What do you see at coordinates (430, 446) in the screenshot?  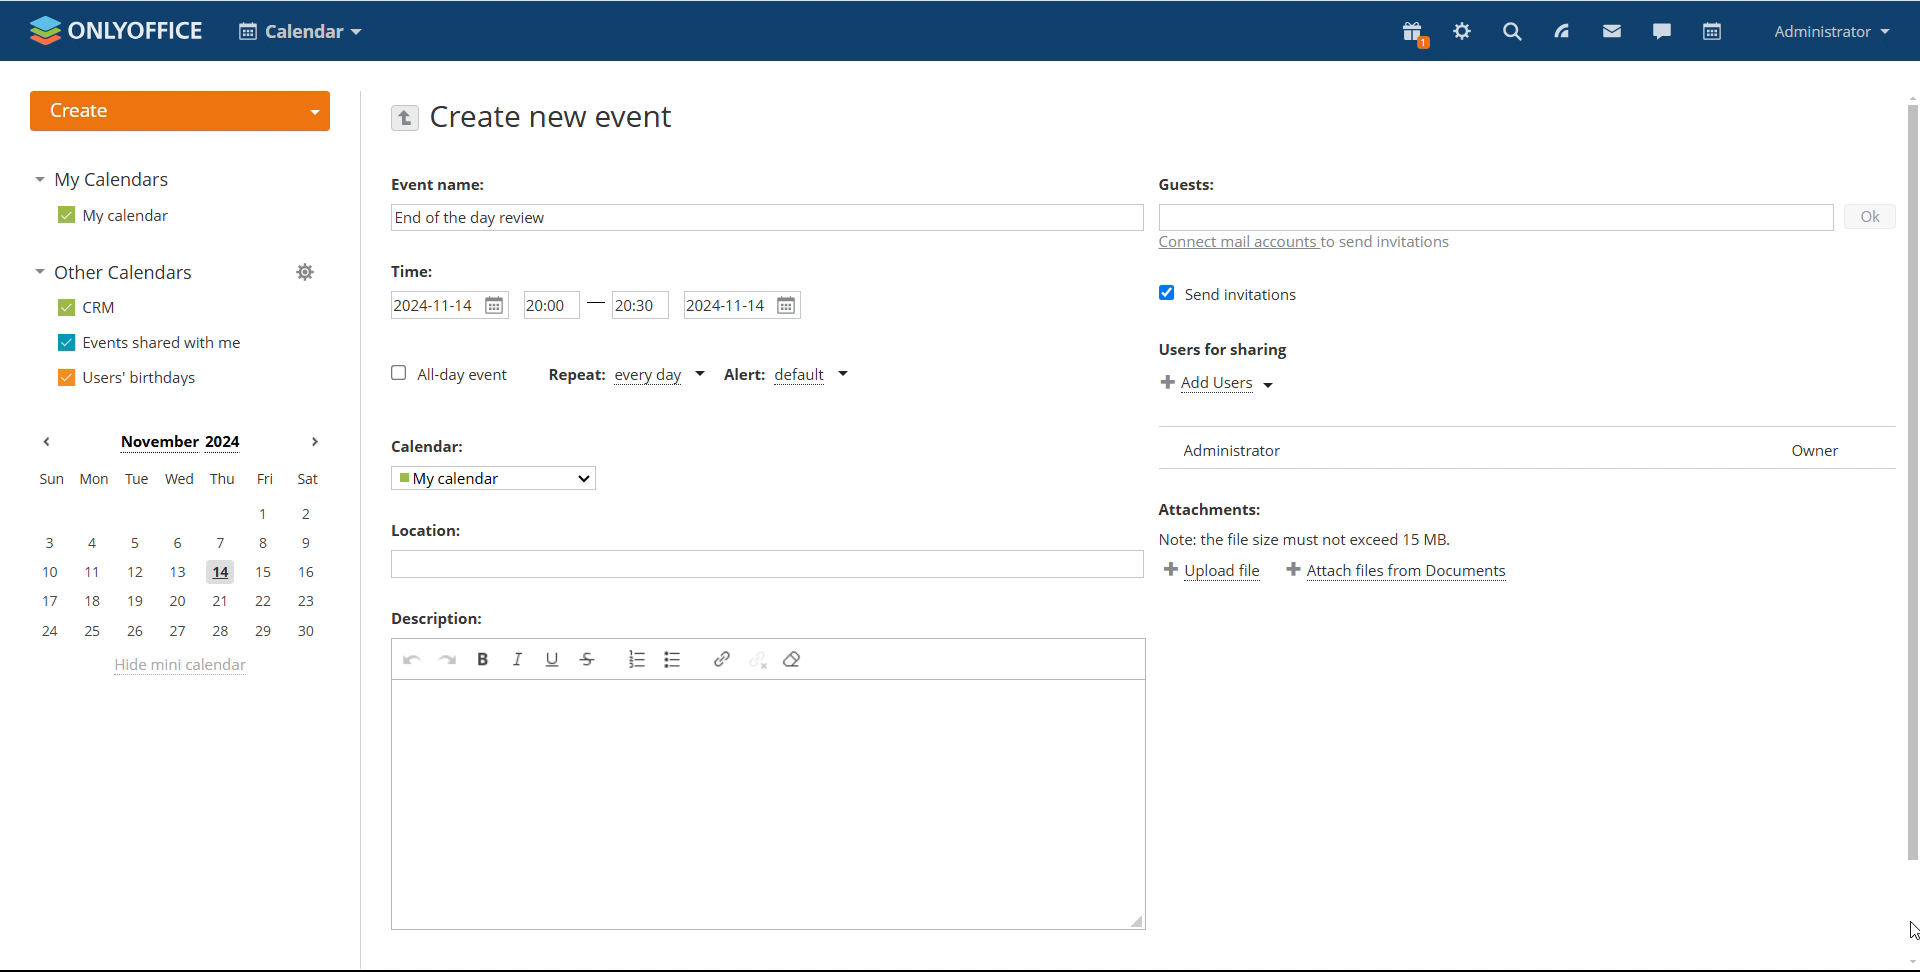 I see `calendar` at bounding box center [430, 446].